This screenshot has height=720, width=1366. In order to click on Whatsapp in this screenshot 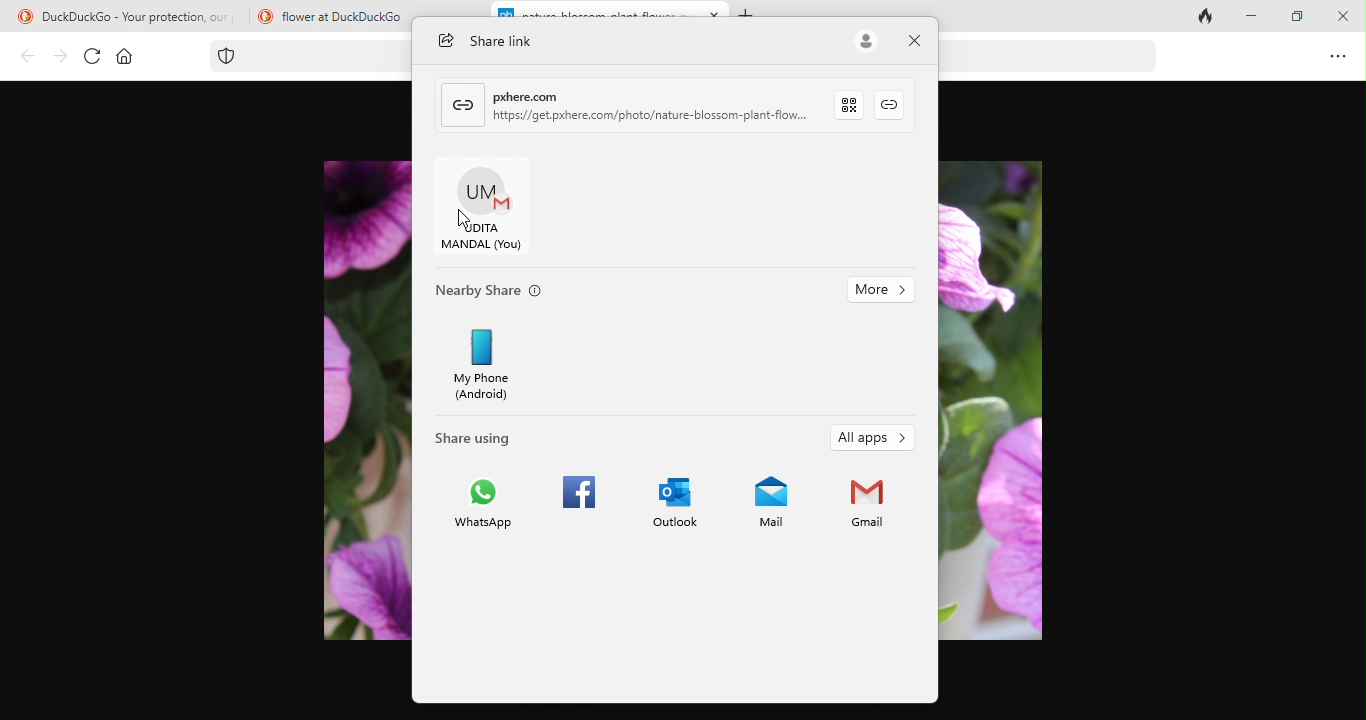, I will do `click(482, 510)`.